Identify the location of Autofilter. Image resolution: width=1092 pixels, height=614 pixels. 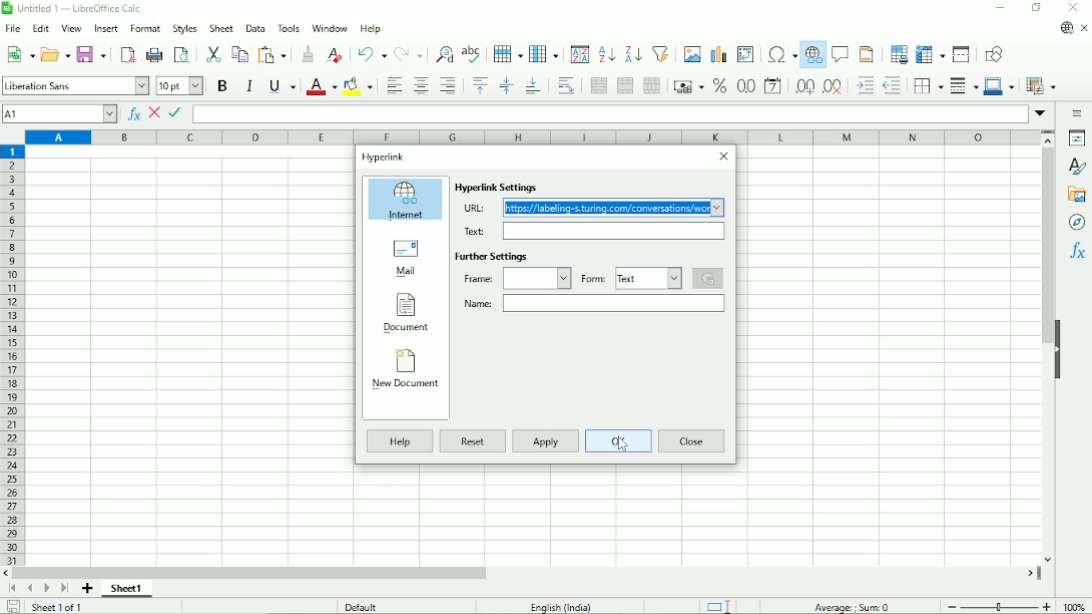
(661, 53).